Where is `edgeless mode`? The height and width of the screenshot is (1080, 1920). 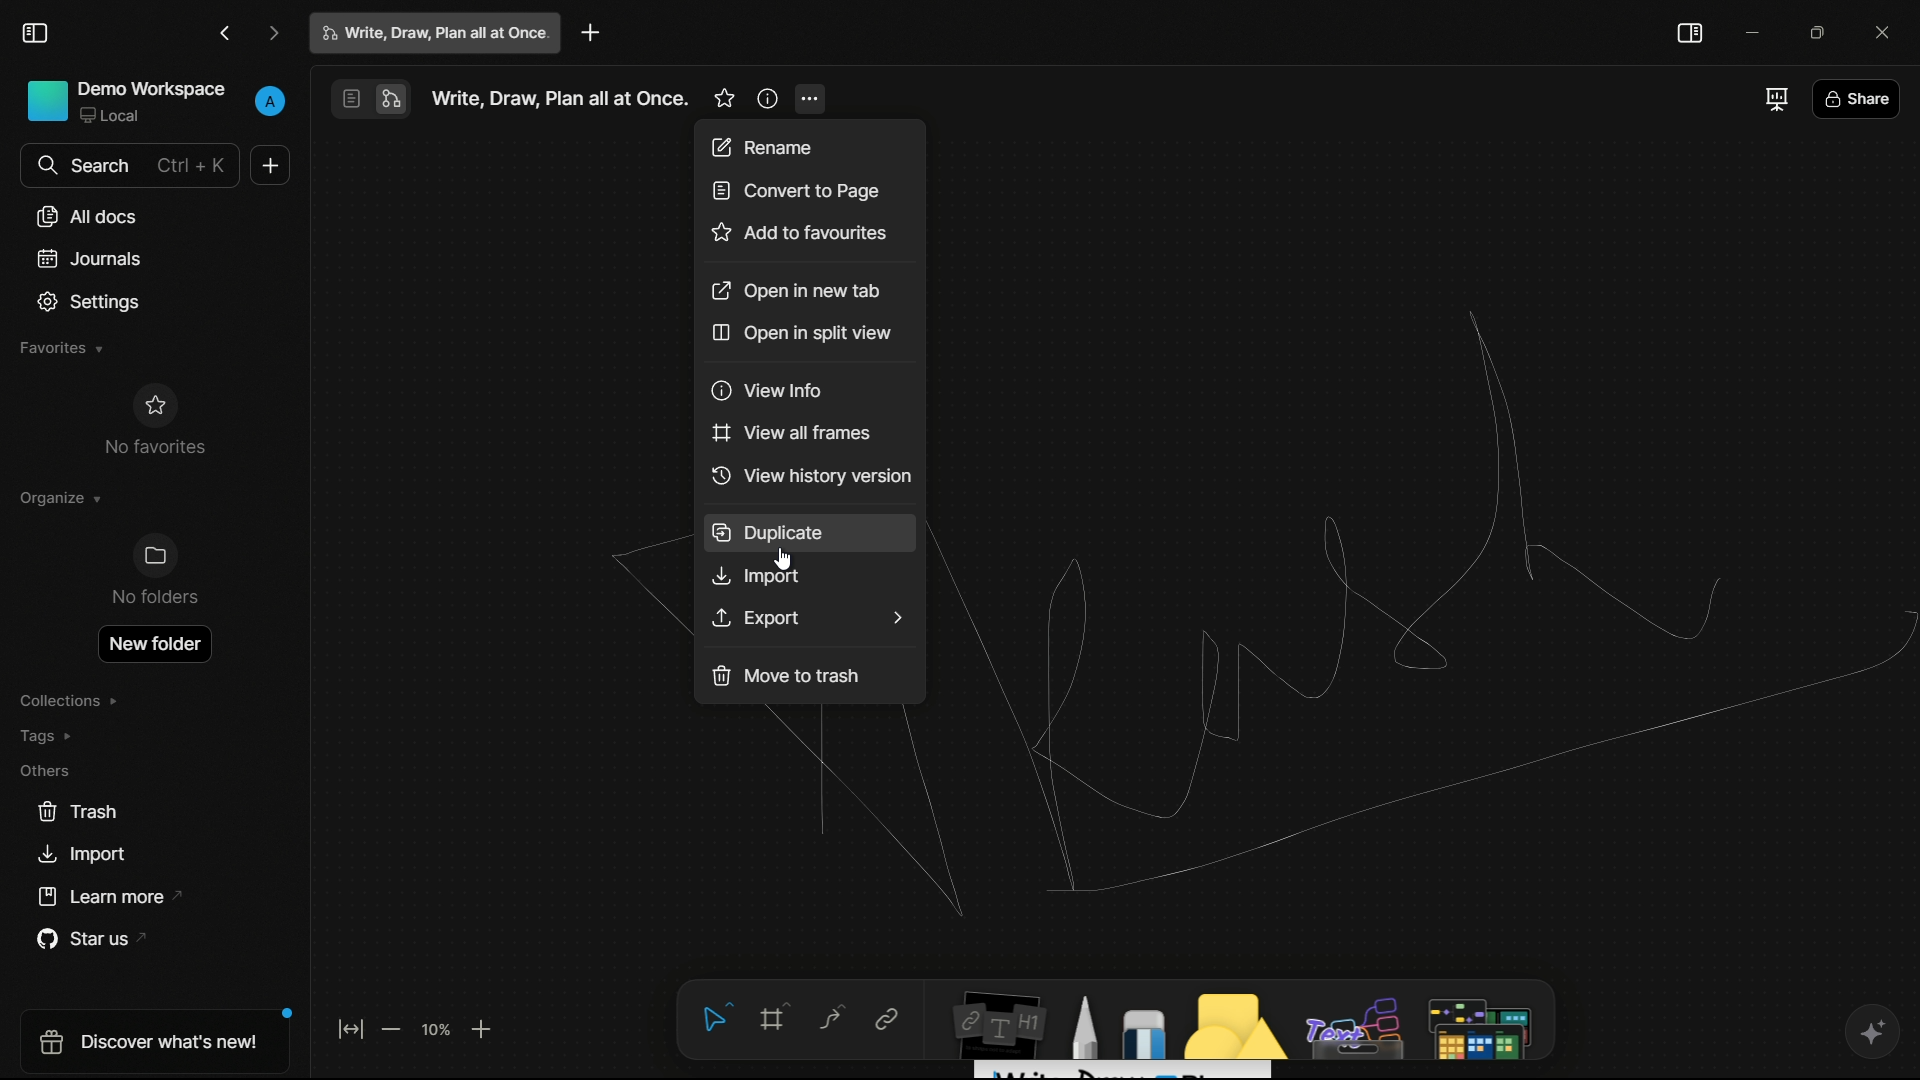 edgeless mode is located at coordinates (394, 100).